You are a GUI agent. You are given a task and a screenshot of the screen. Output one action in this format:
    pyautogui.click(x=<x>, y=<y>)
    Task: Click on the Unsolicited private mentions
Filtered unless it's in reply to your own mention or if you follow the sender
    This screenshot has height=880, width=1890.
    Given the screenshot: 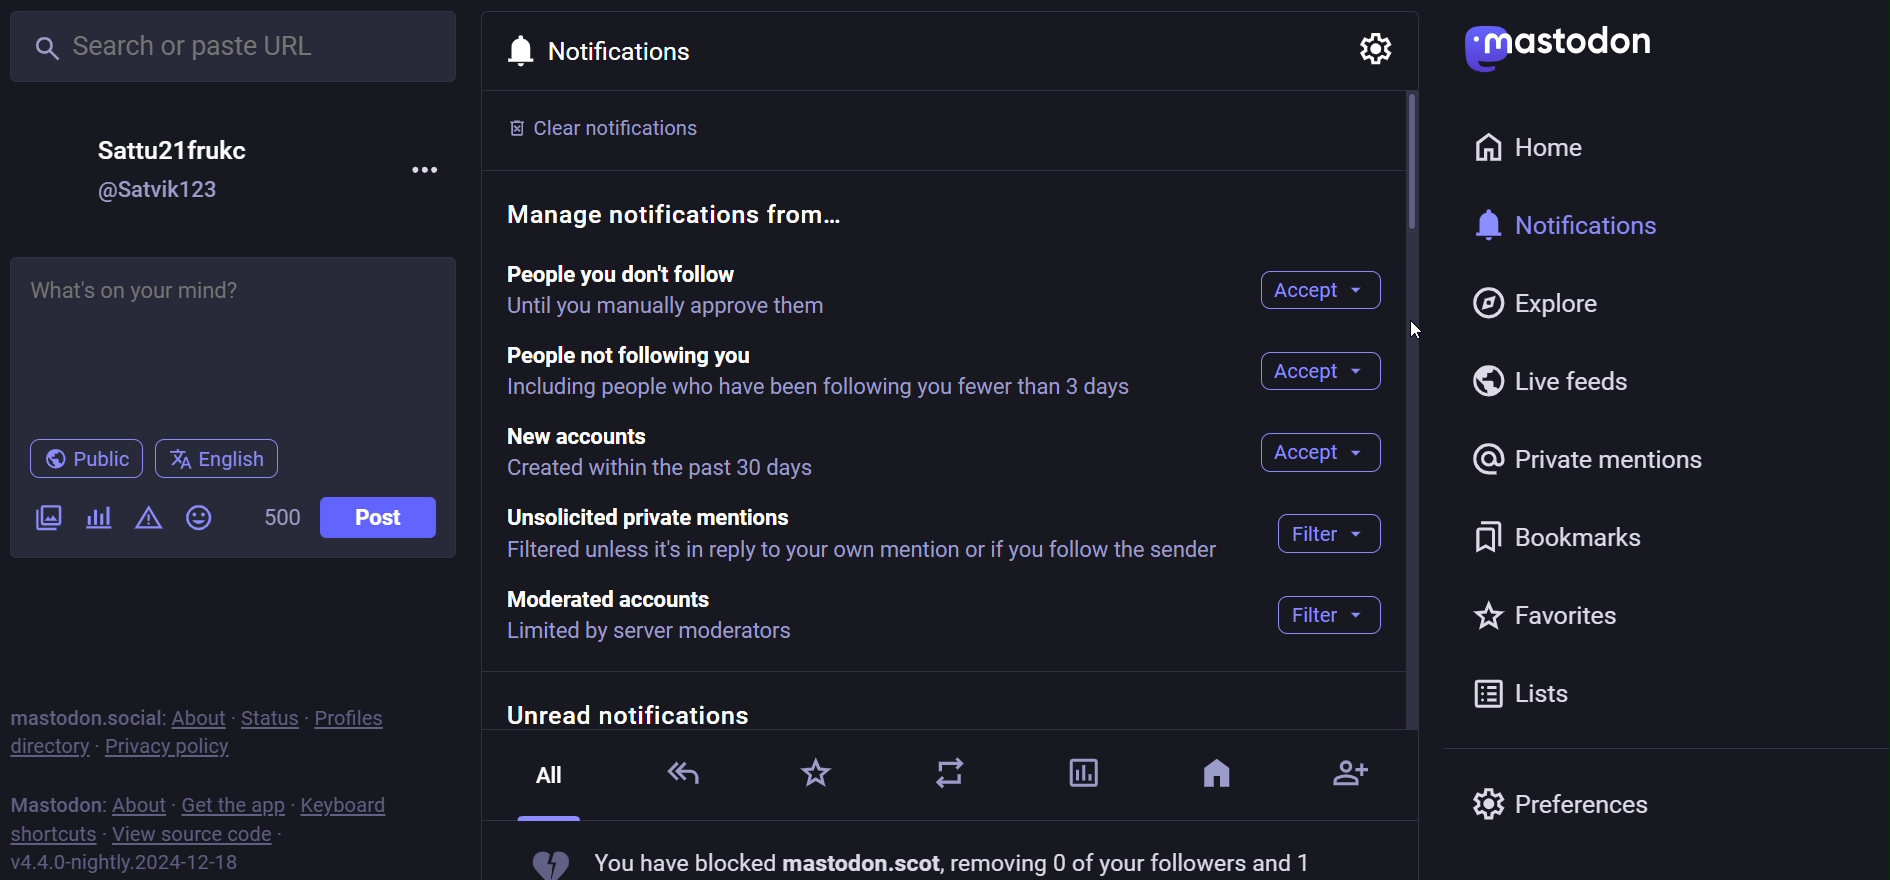 What is the action you would take?
    pyautogui.click(x=866, y=536)
    